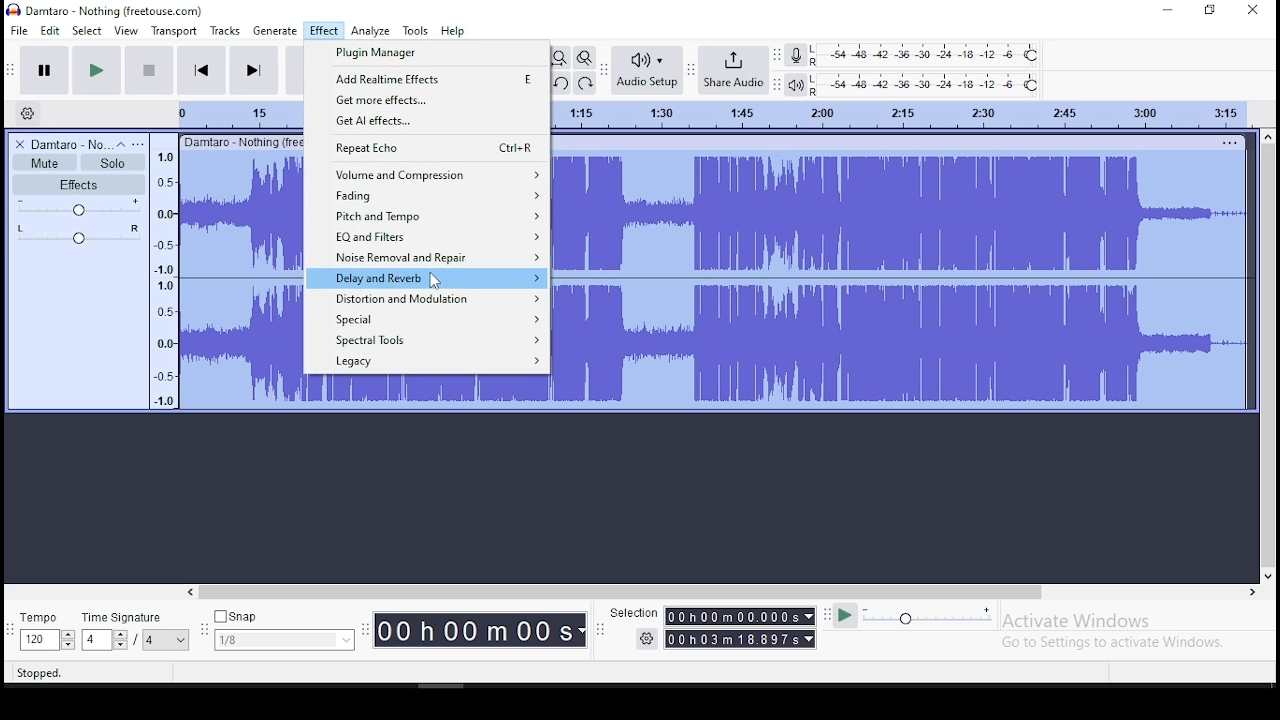 The height and width of the screenshot is (720, 1280). I want to click on repeat, so click(425, 148).